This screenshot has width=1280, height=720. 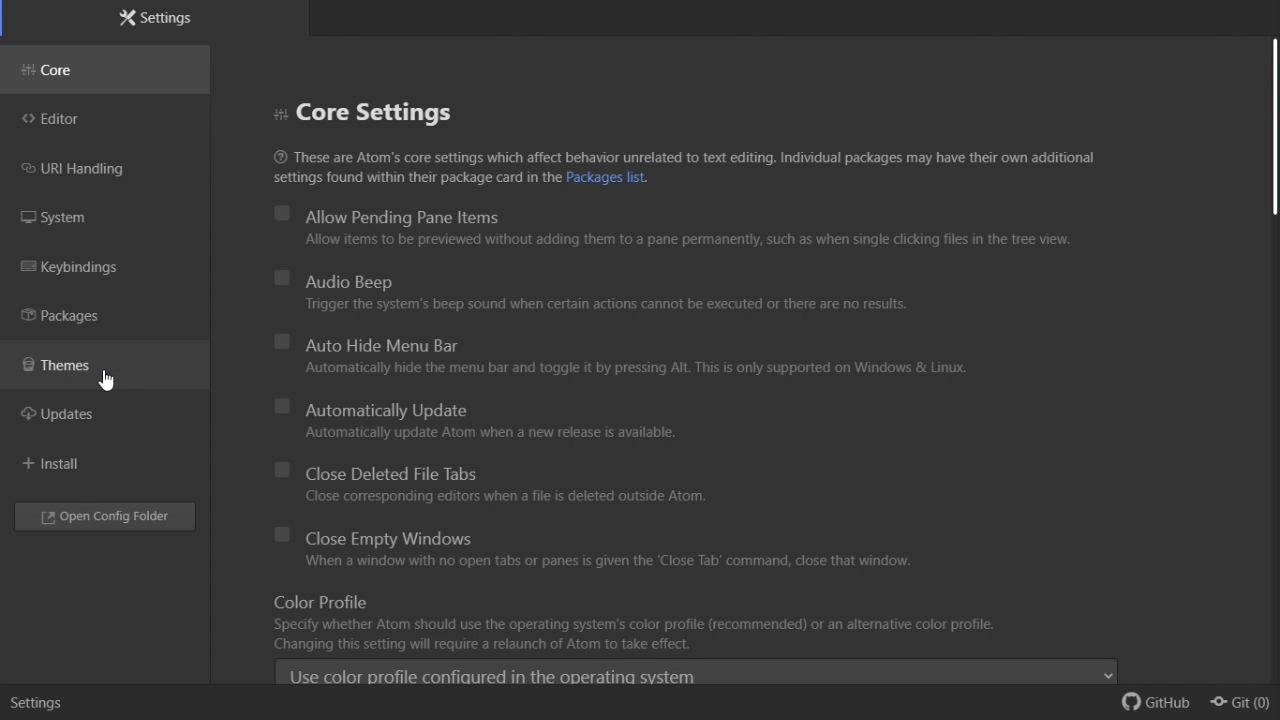 I want to click on Use color profile configured drop down, so click(x=700, y=673).